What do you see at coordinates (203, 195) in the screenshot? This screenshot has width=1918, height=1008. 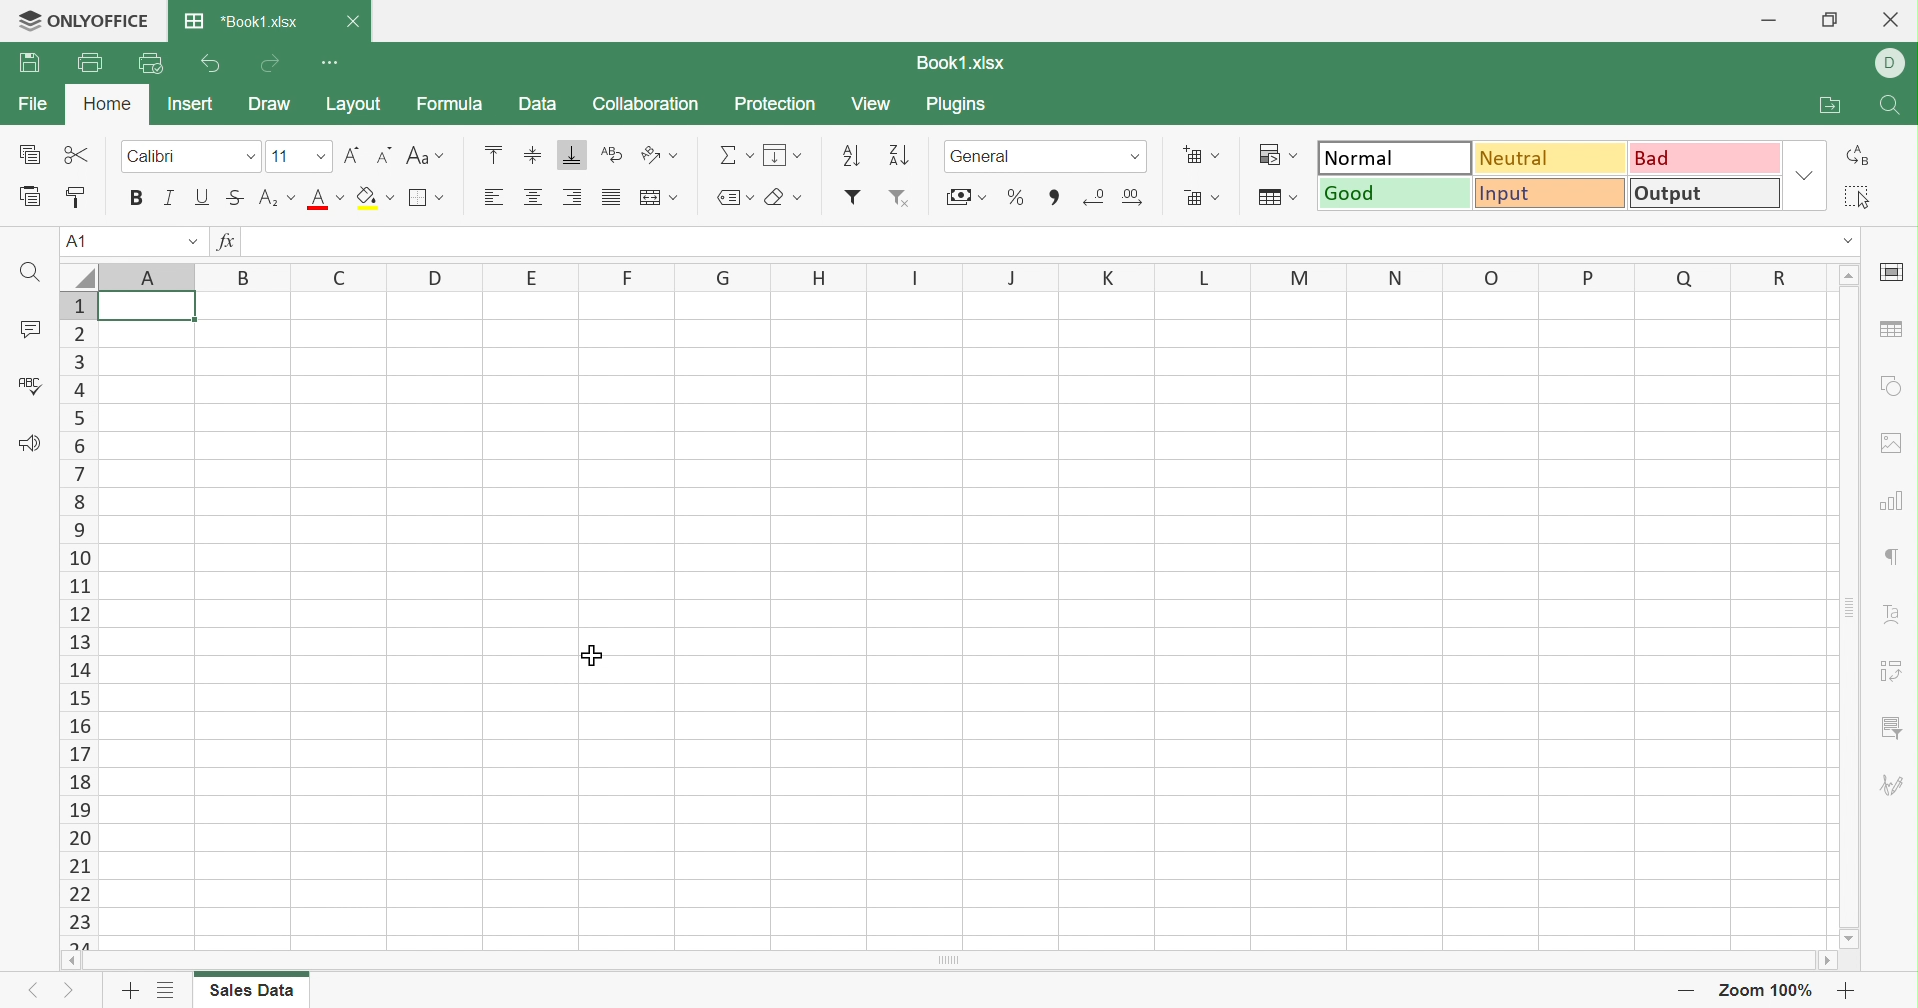 I see `Underline` at bounding box center [203, 195].